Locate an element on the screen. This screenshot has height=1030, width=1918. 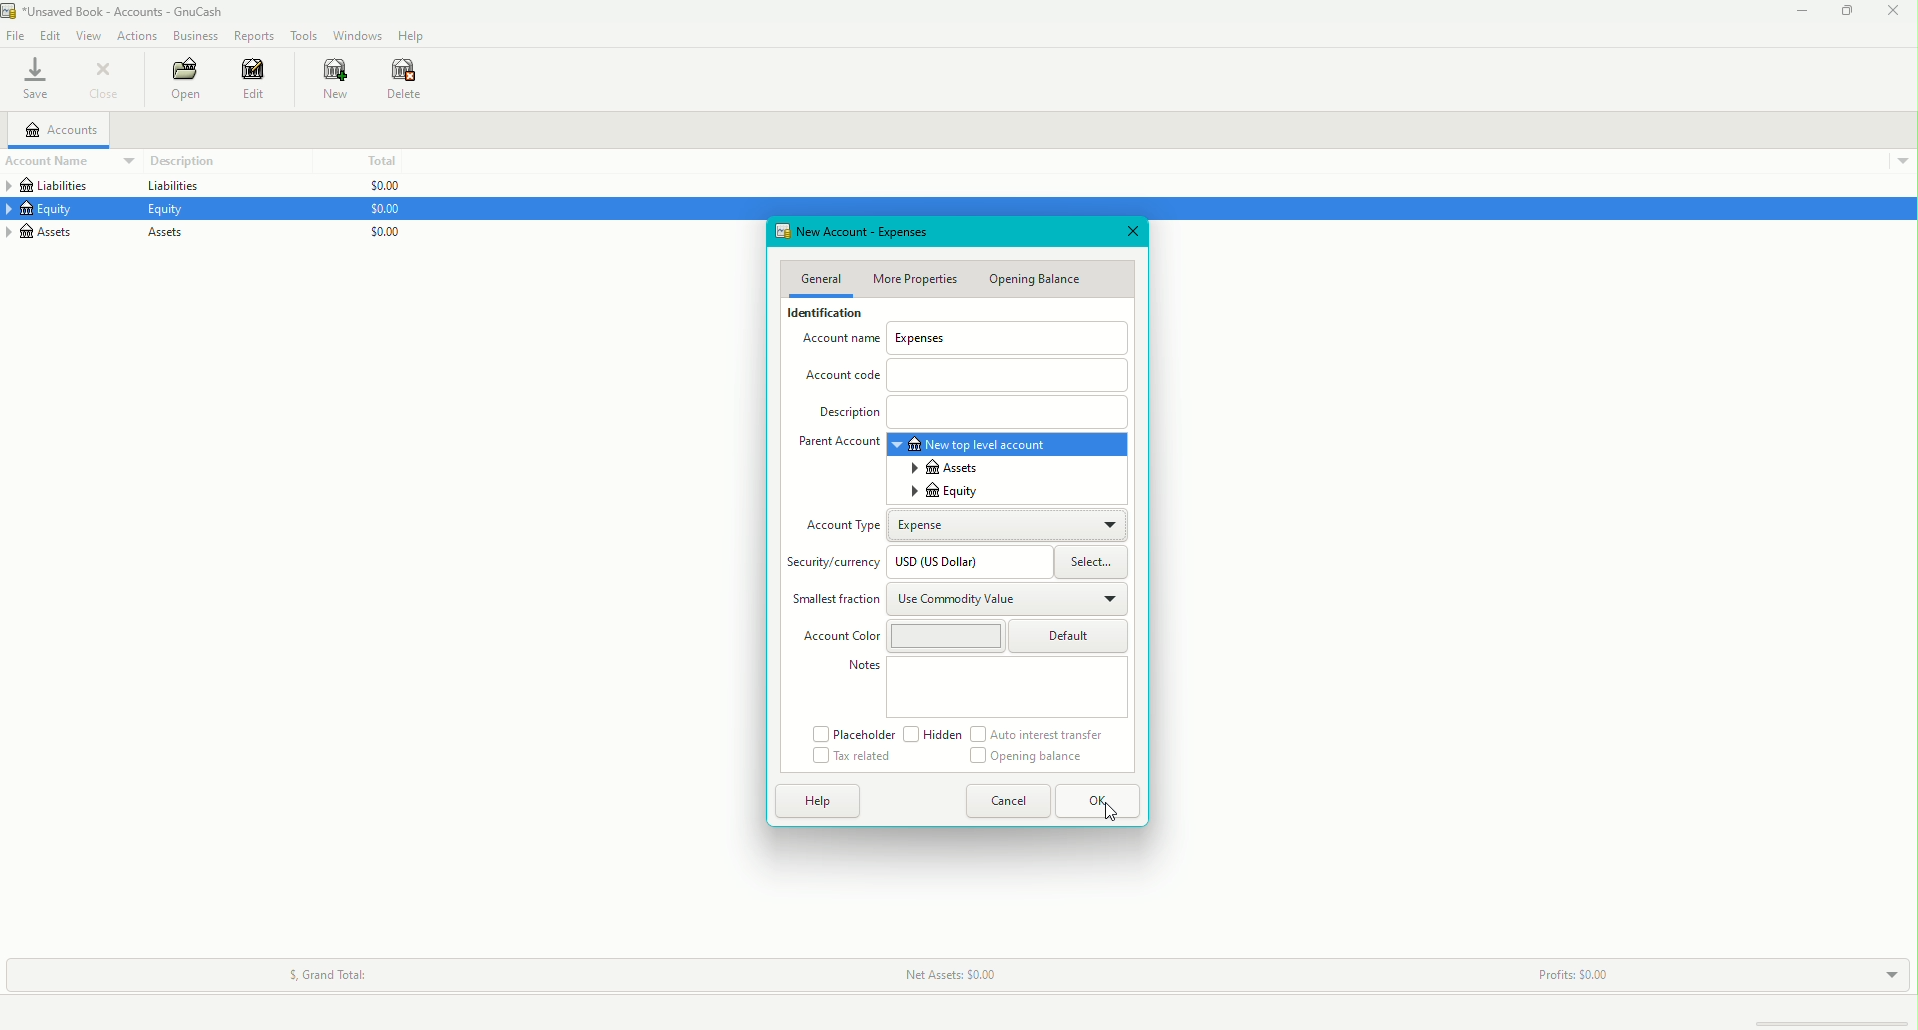
Expenses is located at coordinates (939, 340).